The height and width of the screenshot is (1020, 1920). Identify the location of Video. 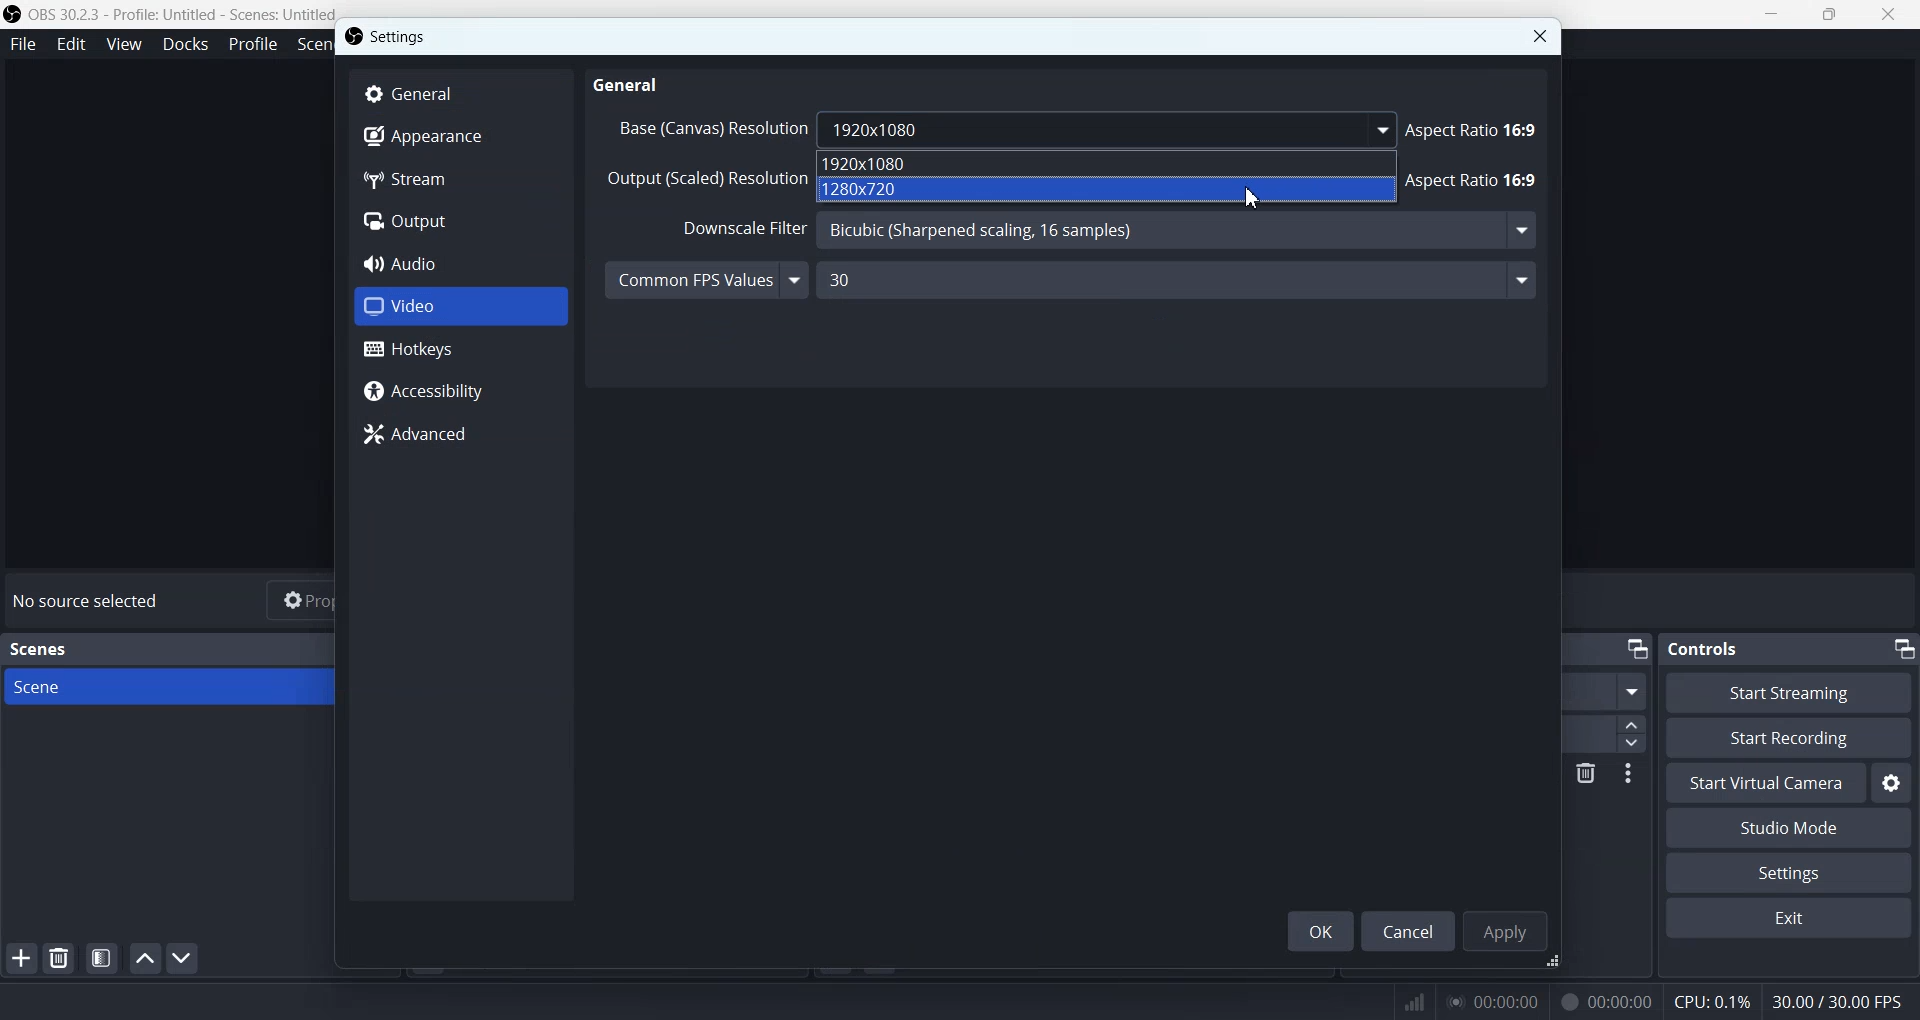
(459, 308).